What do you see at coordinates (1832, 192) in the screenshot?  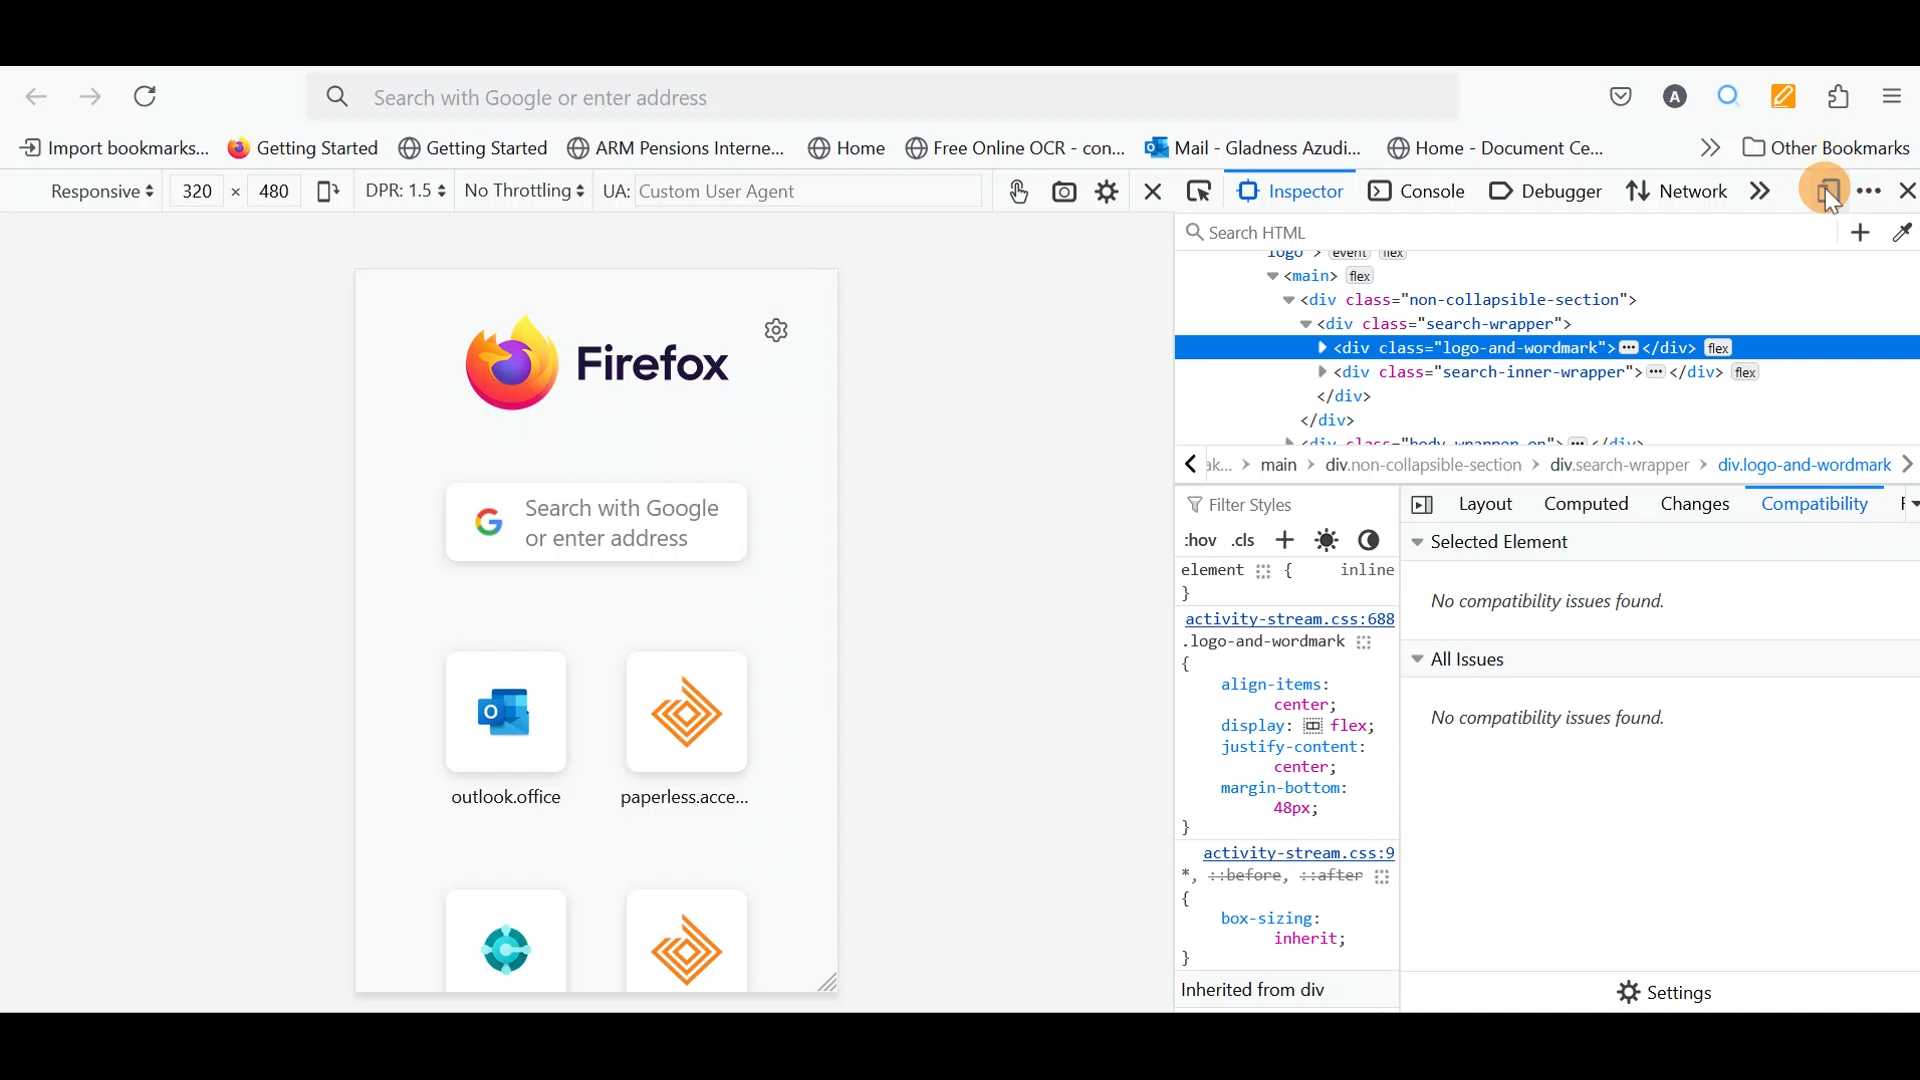 I see `Cursor` at bounding box center [1832, 192].